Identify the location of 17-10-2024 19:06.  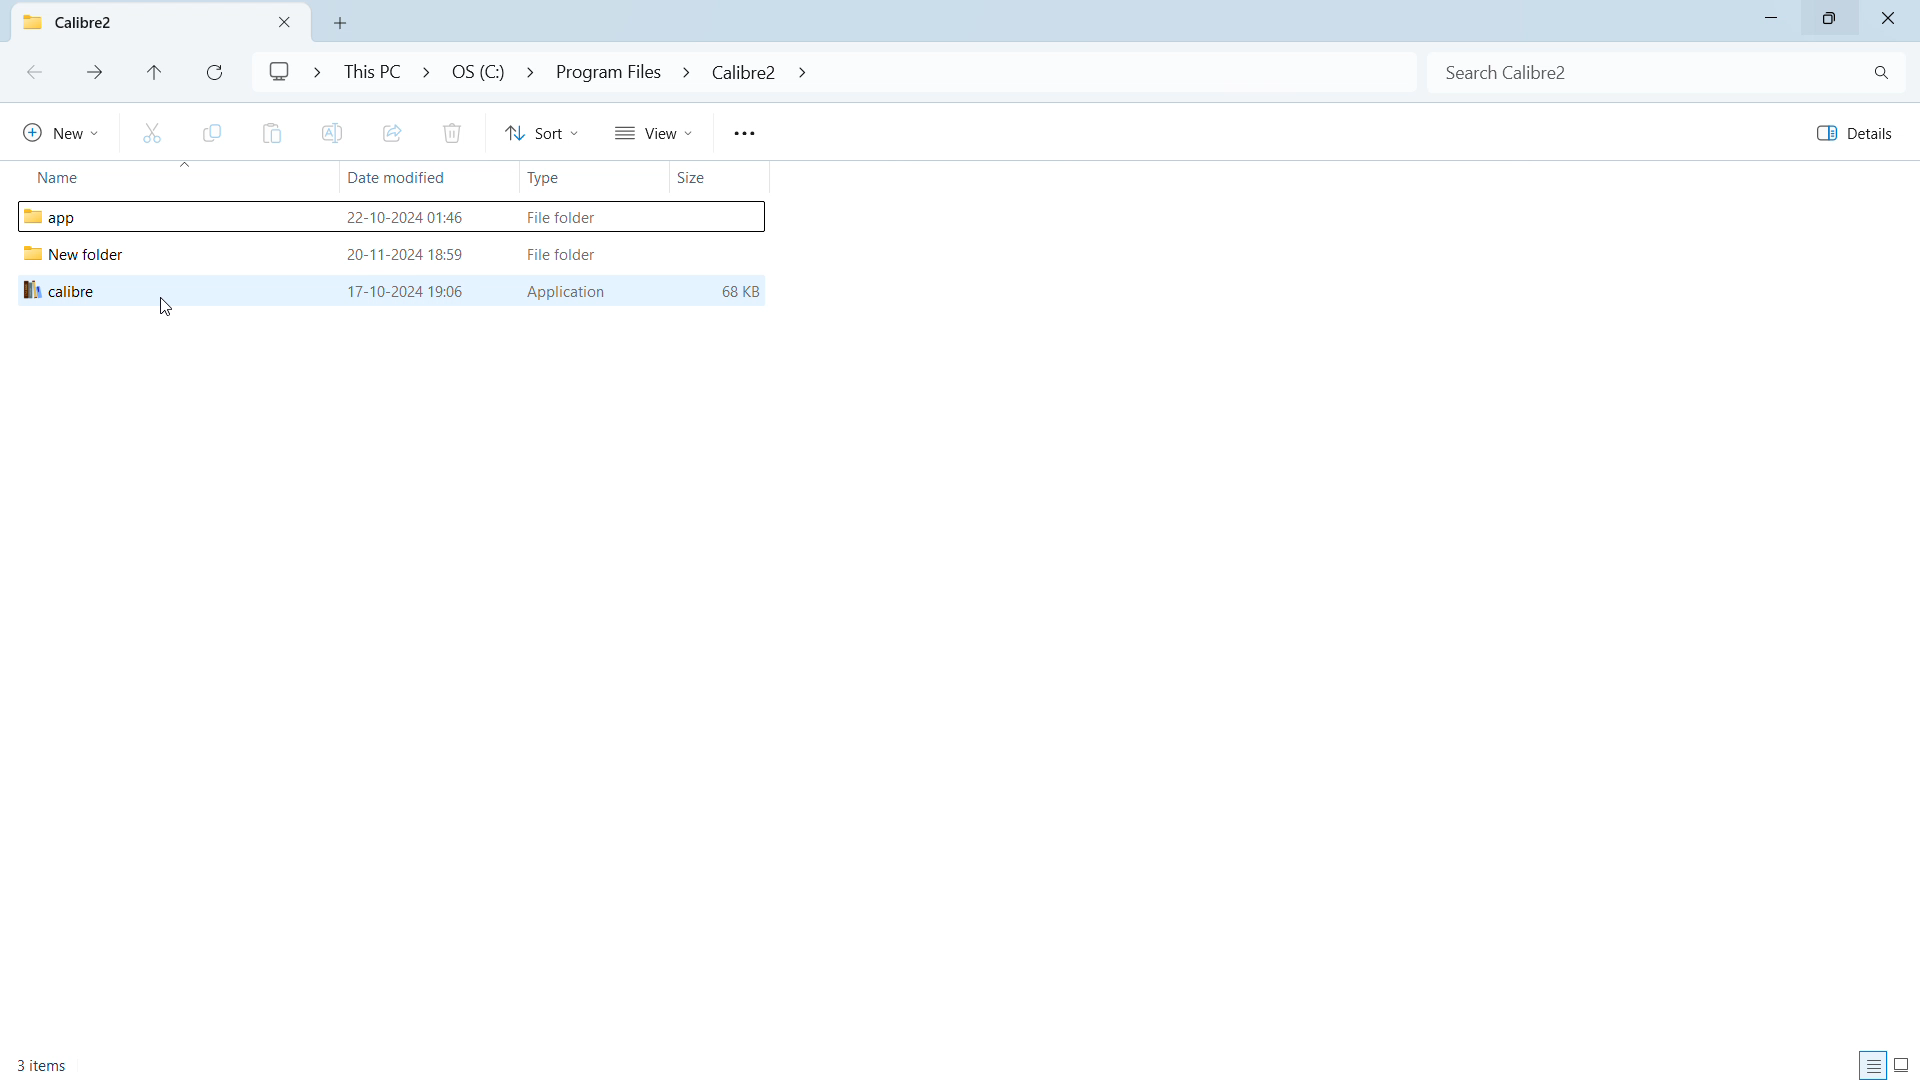
(407, 291).